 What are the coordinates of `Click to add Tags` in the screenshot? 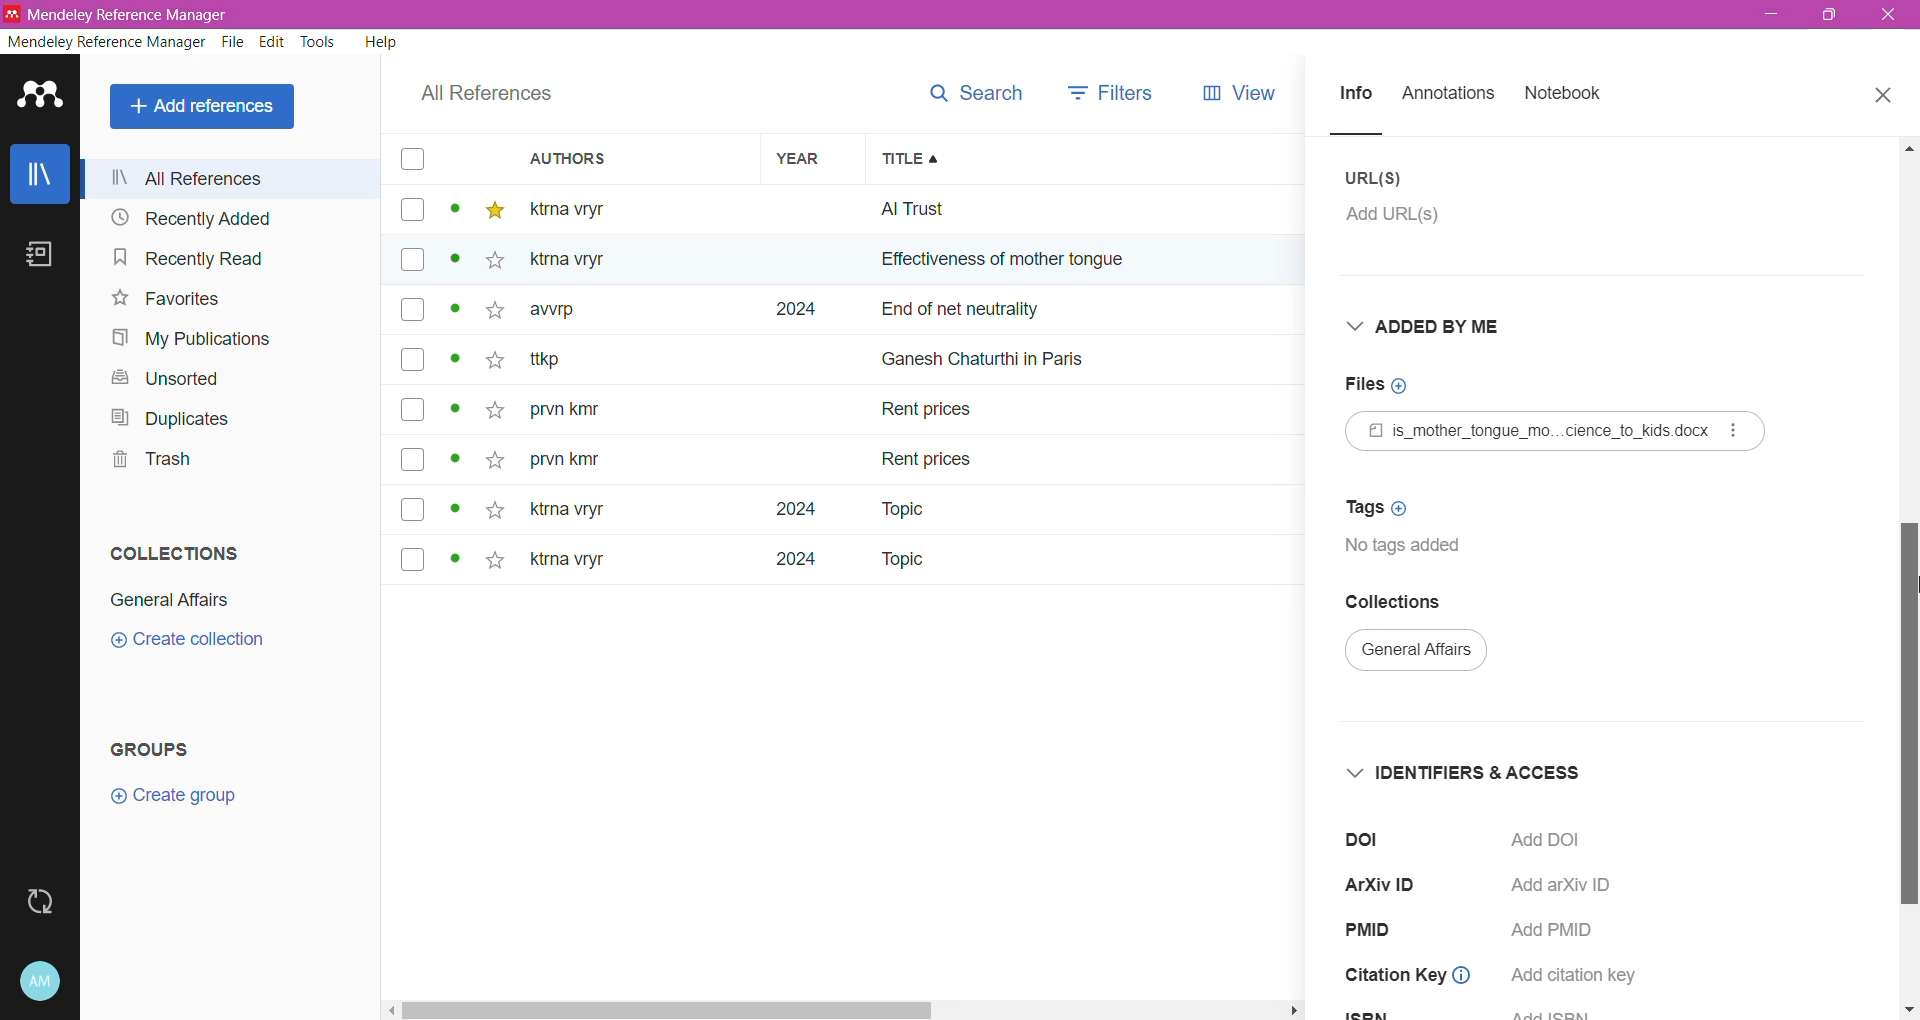 It's located at (1372, 507).